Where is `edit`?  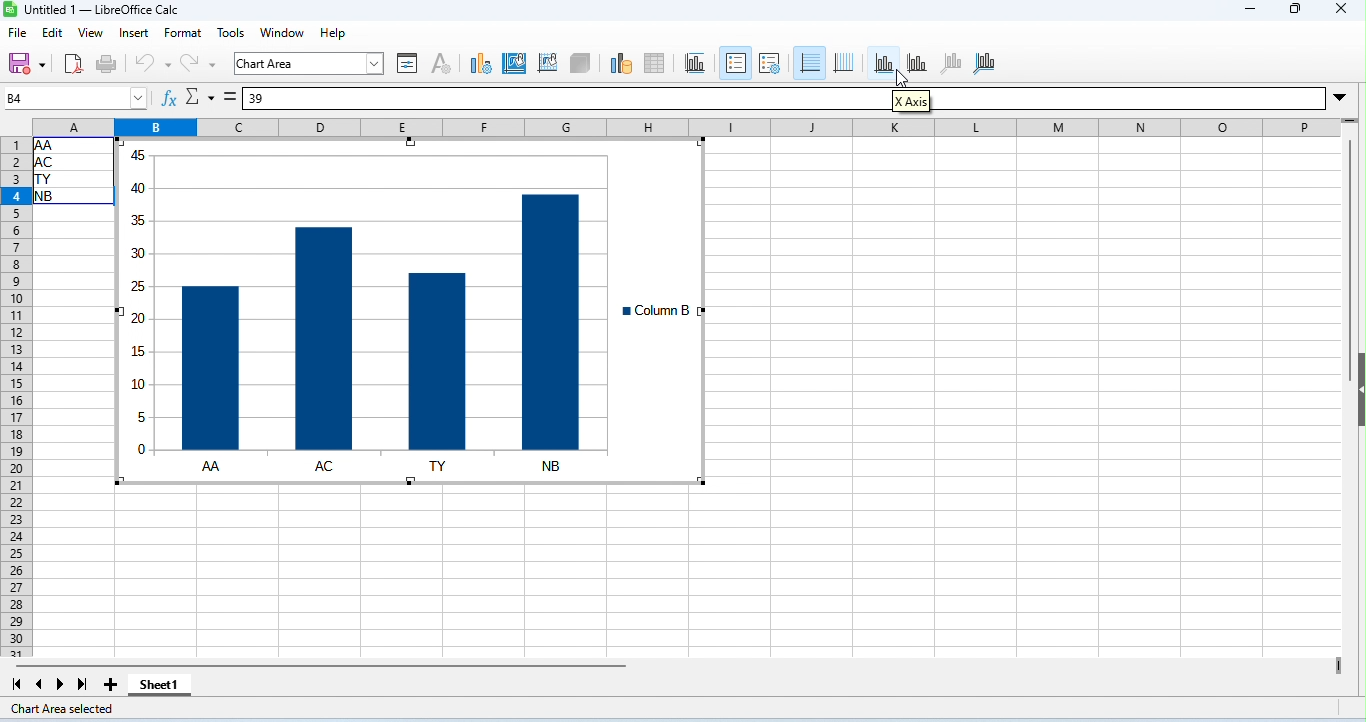
edit is located at coordinates (53, 34).